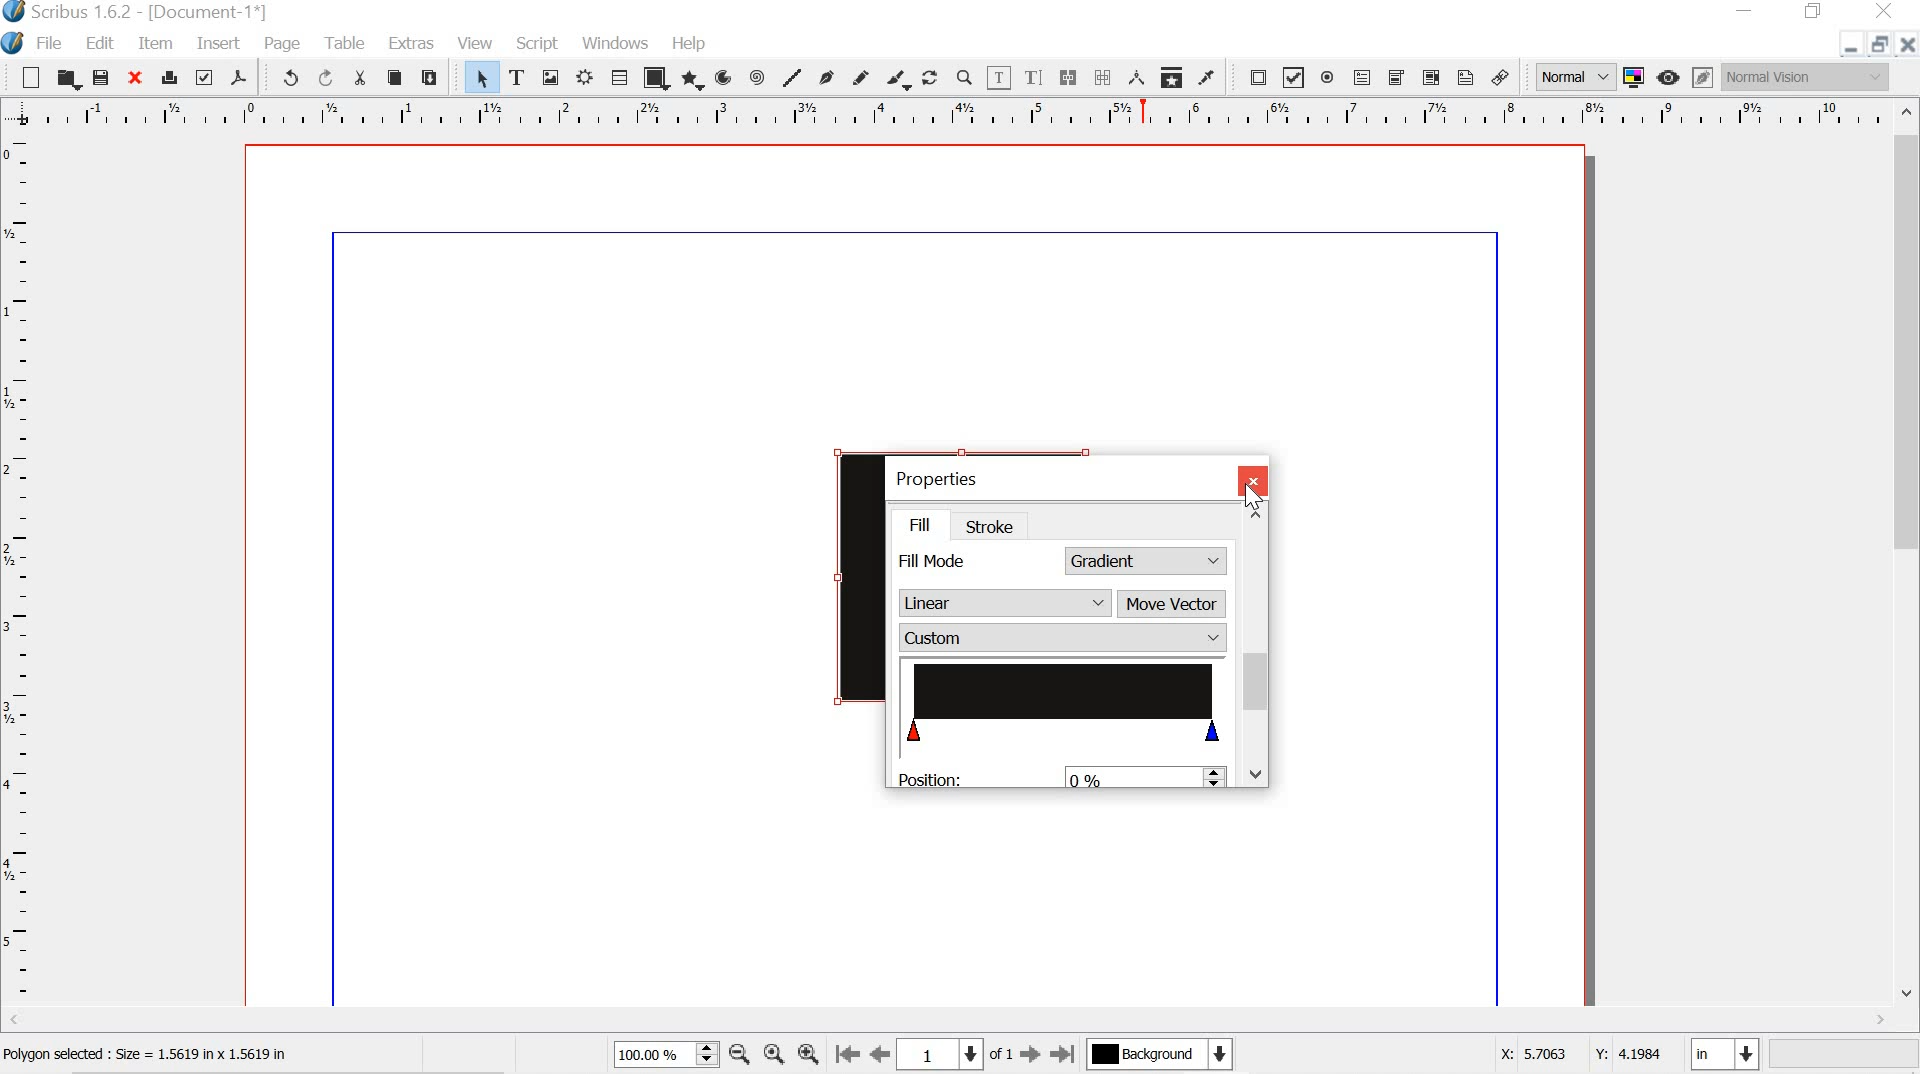 The height and width of the screenshot is (1074, 1920). I want to click on of 1, so click(1001, 1056).